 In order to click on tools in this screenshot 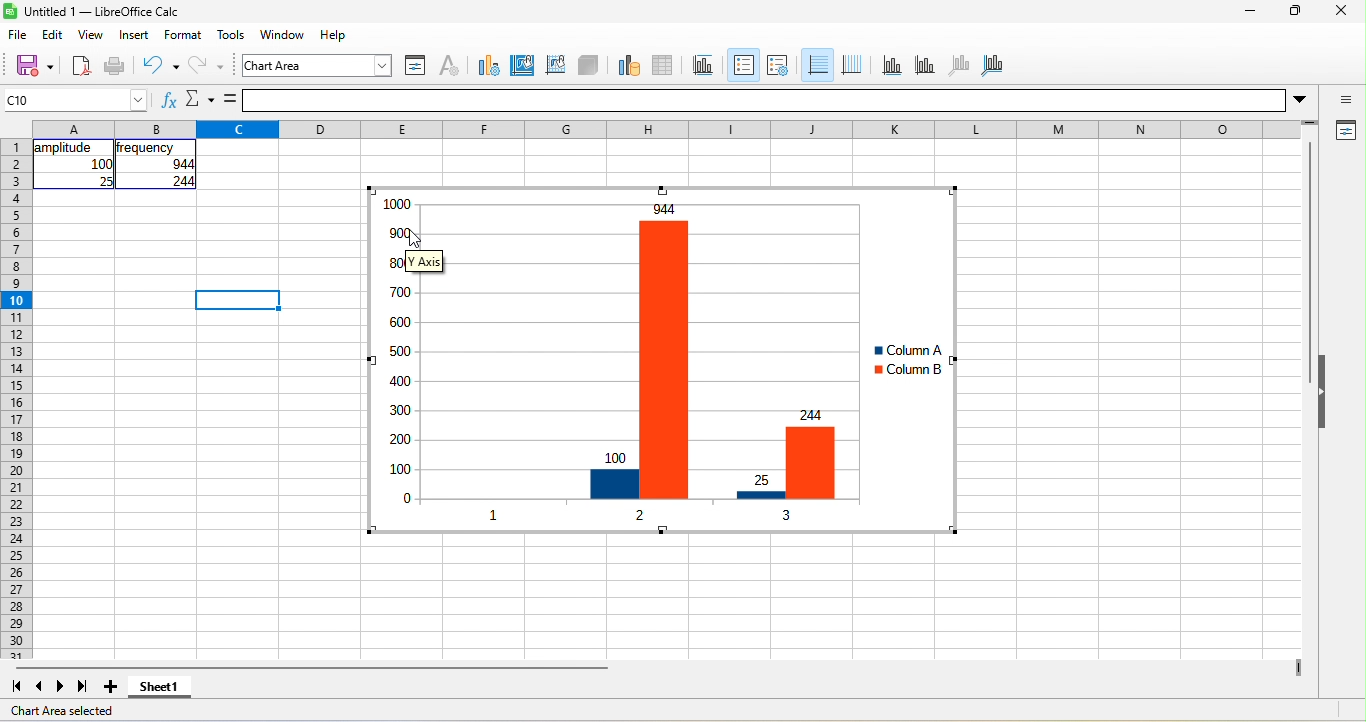, I will do `click(231, 35)`.